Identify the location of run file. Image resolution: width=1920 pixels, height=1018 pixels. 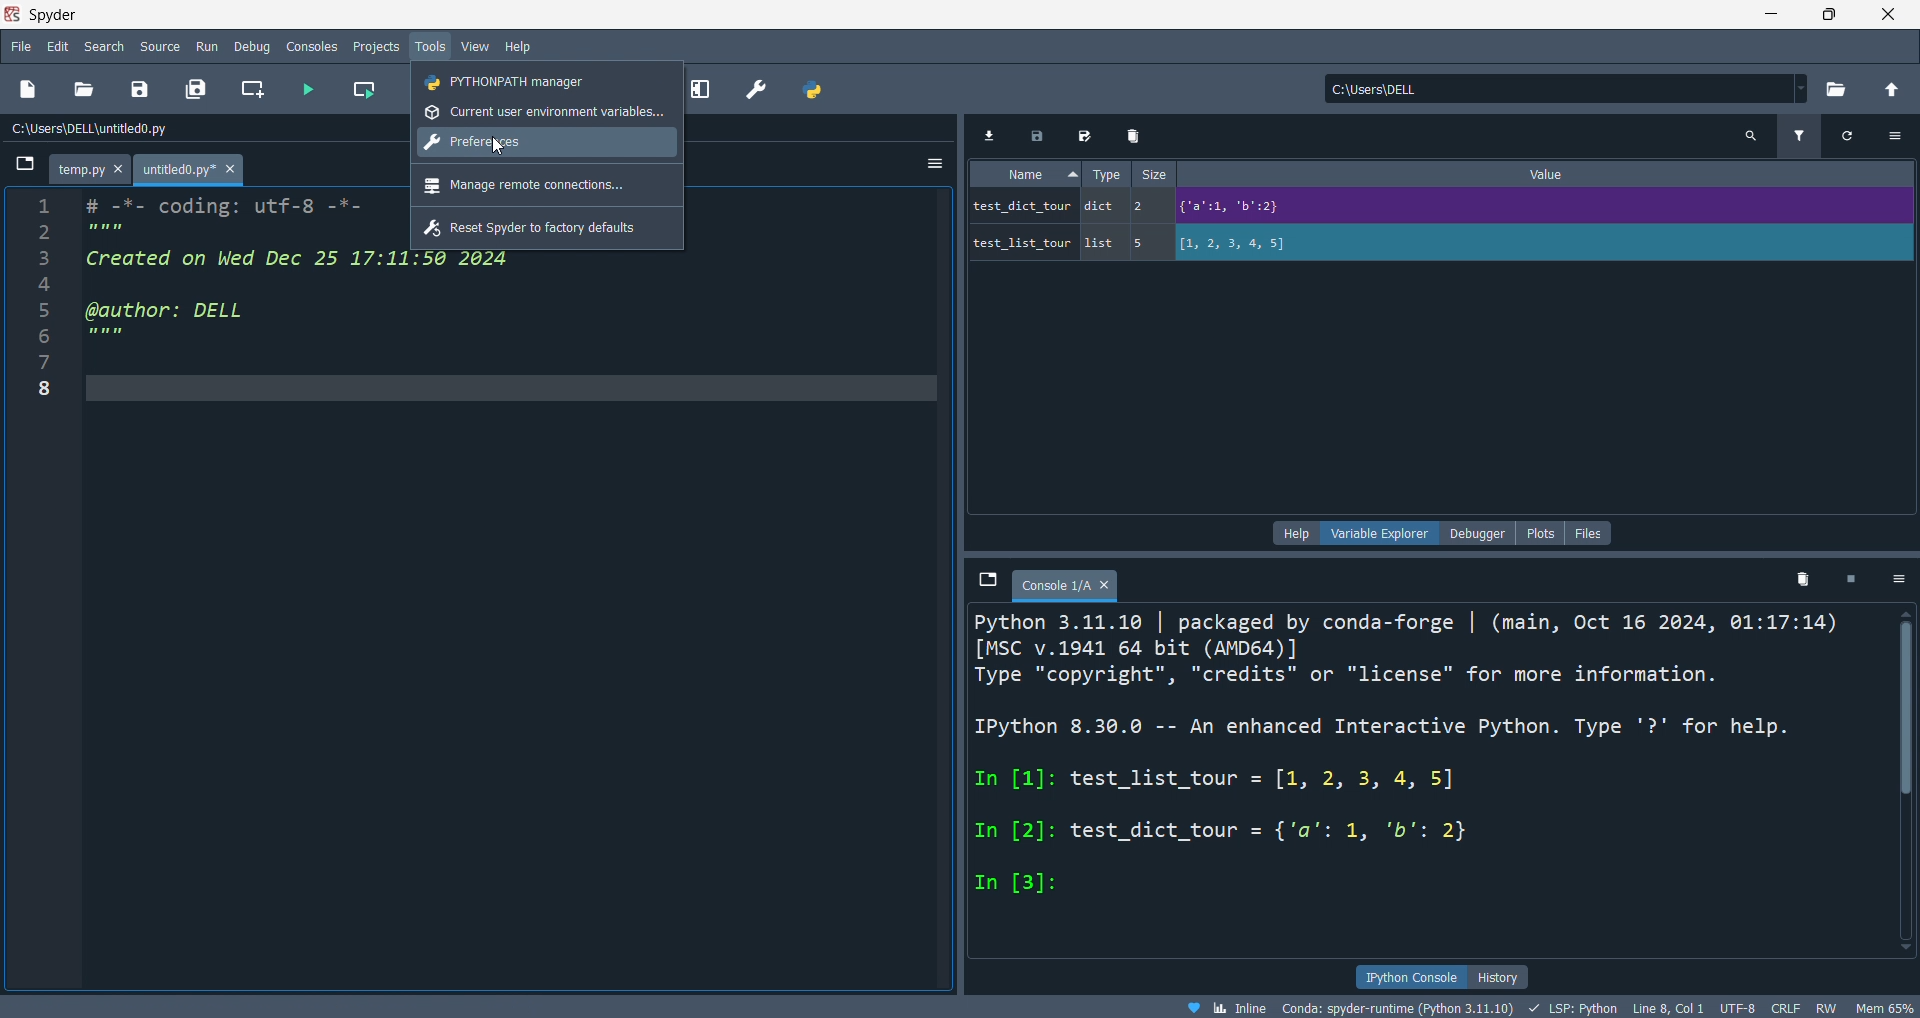
(315, 89).